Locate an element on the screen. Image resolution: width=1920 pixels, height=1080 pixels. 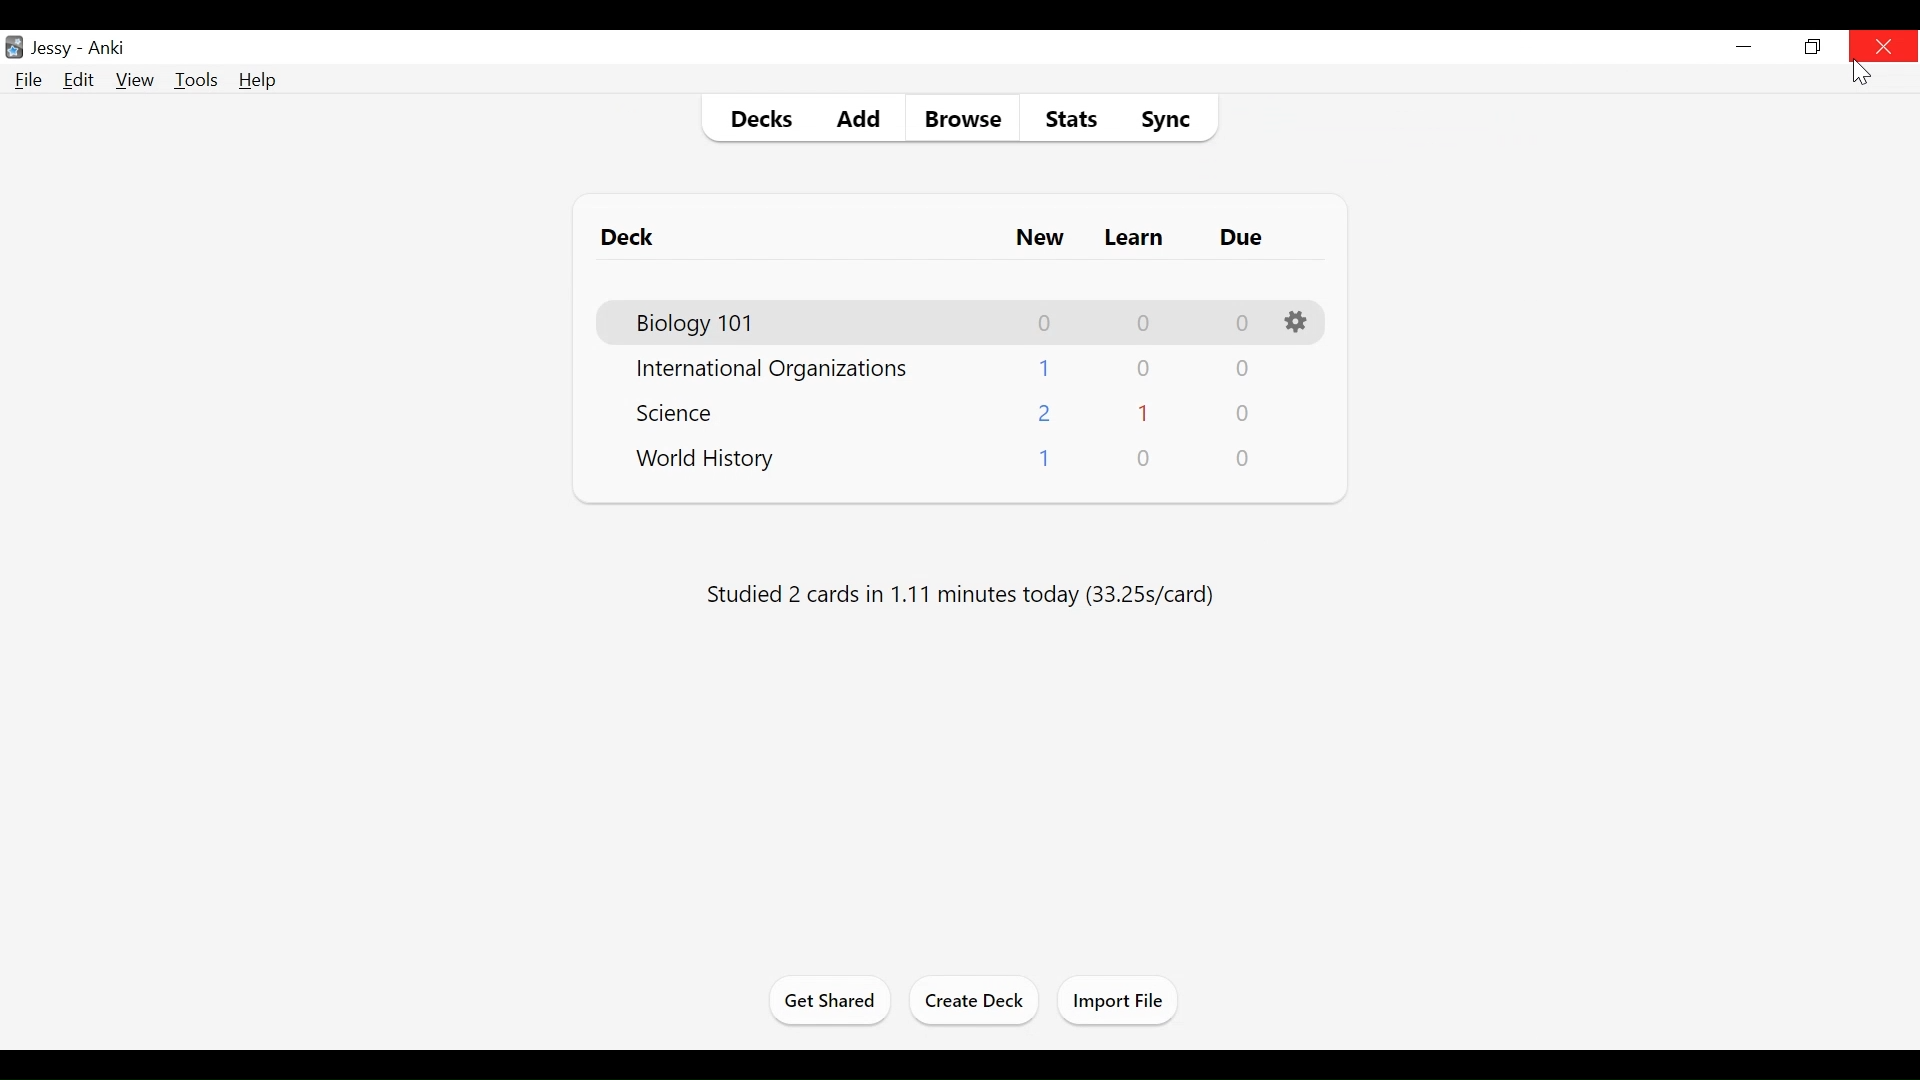
Edit is located at coordinates (77, 80).